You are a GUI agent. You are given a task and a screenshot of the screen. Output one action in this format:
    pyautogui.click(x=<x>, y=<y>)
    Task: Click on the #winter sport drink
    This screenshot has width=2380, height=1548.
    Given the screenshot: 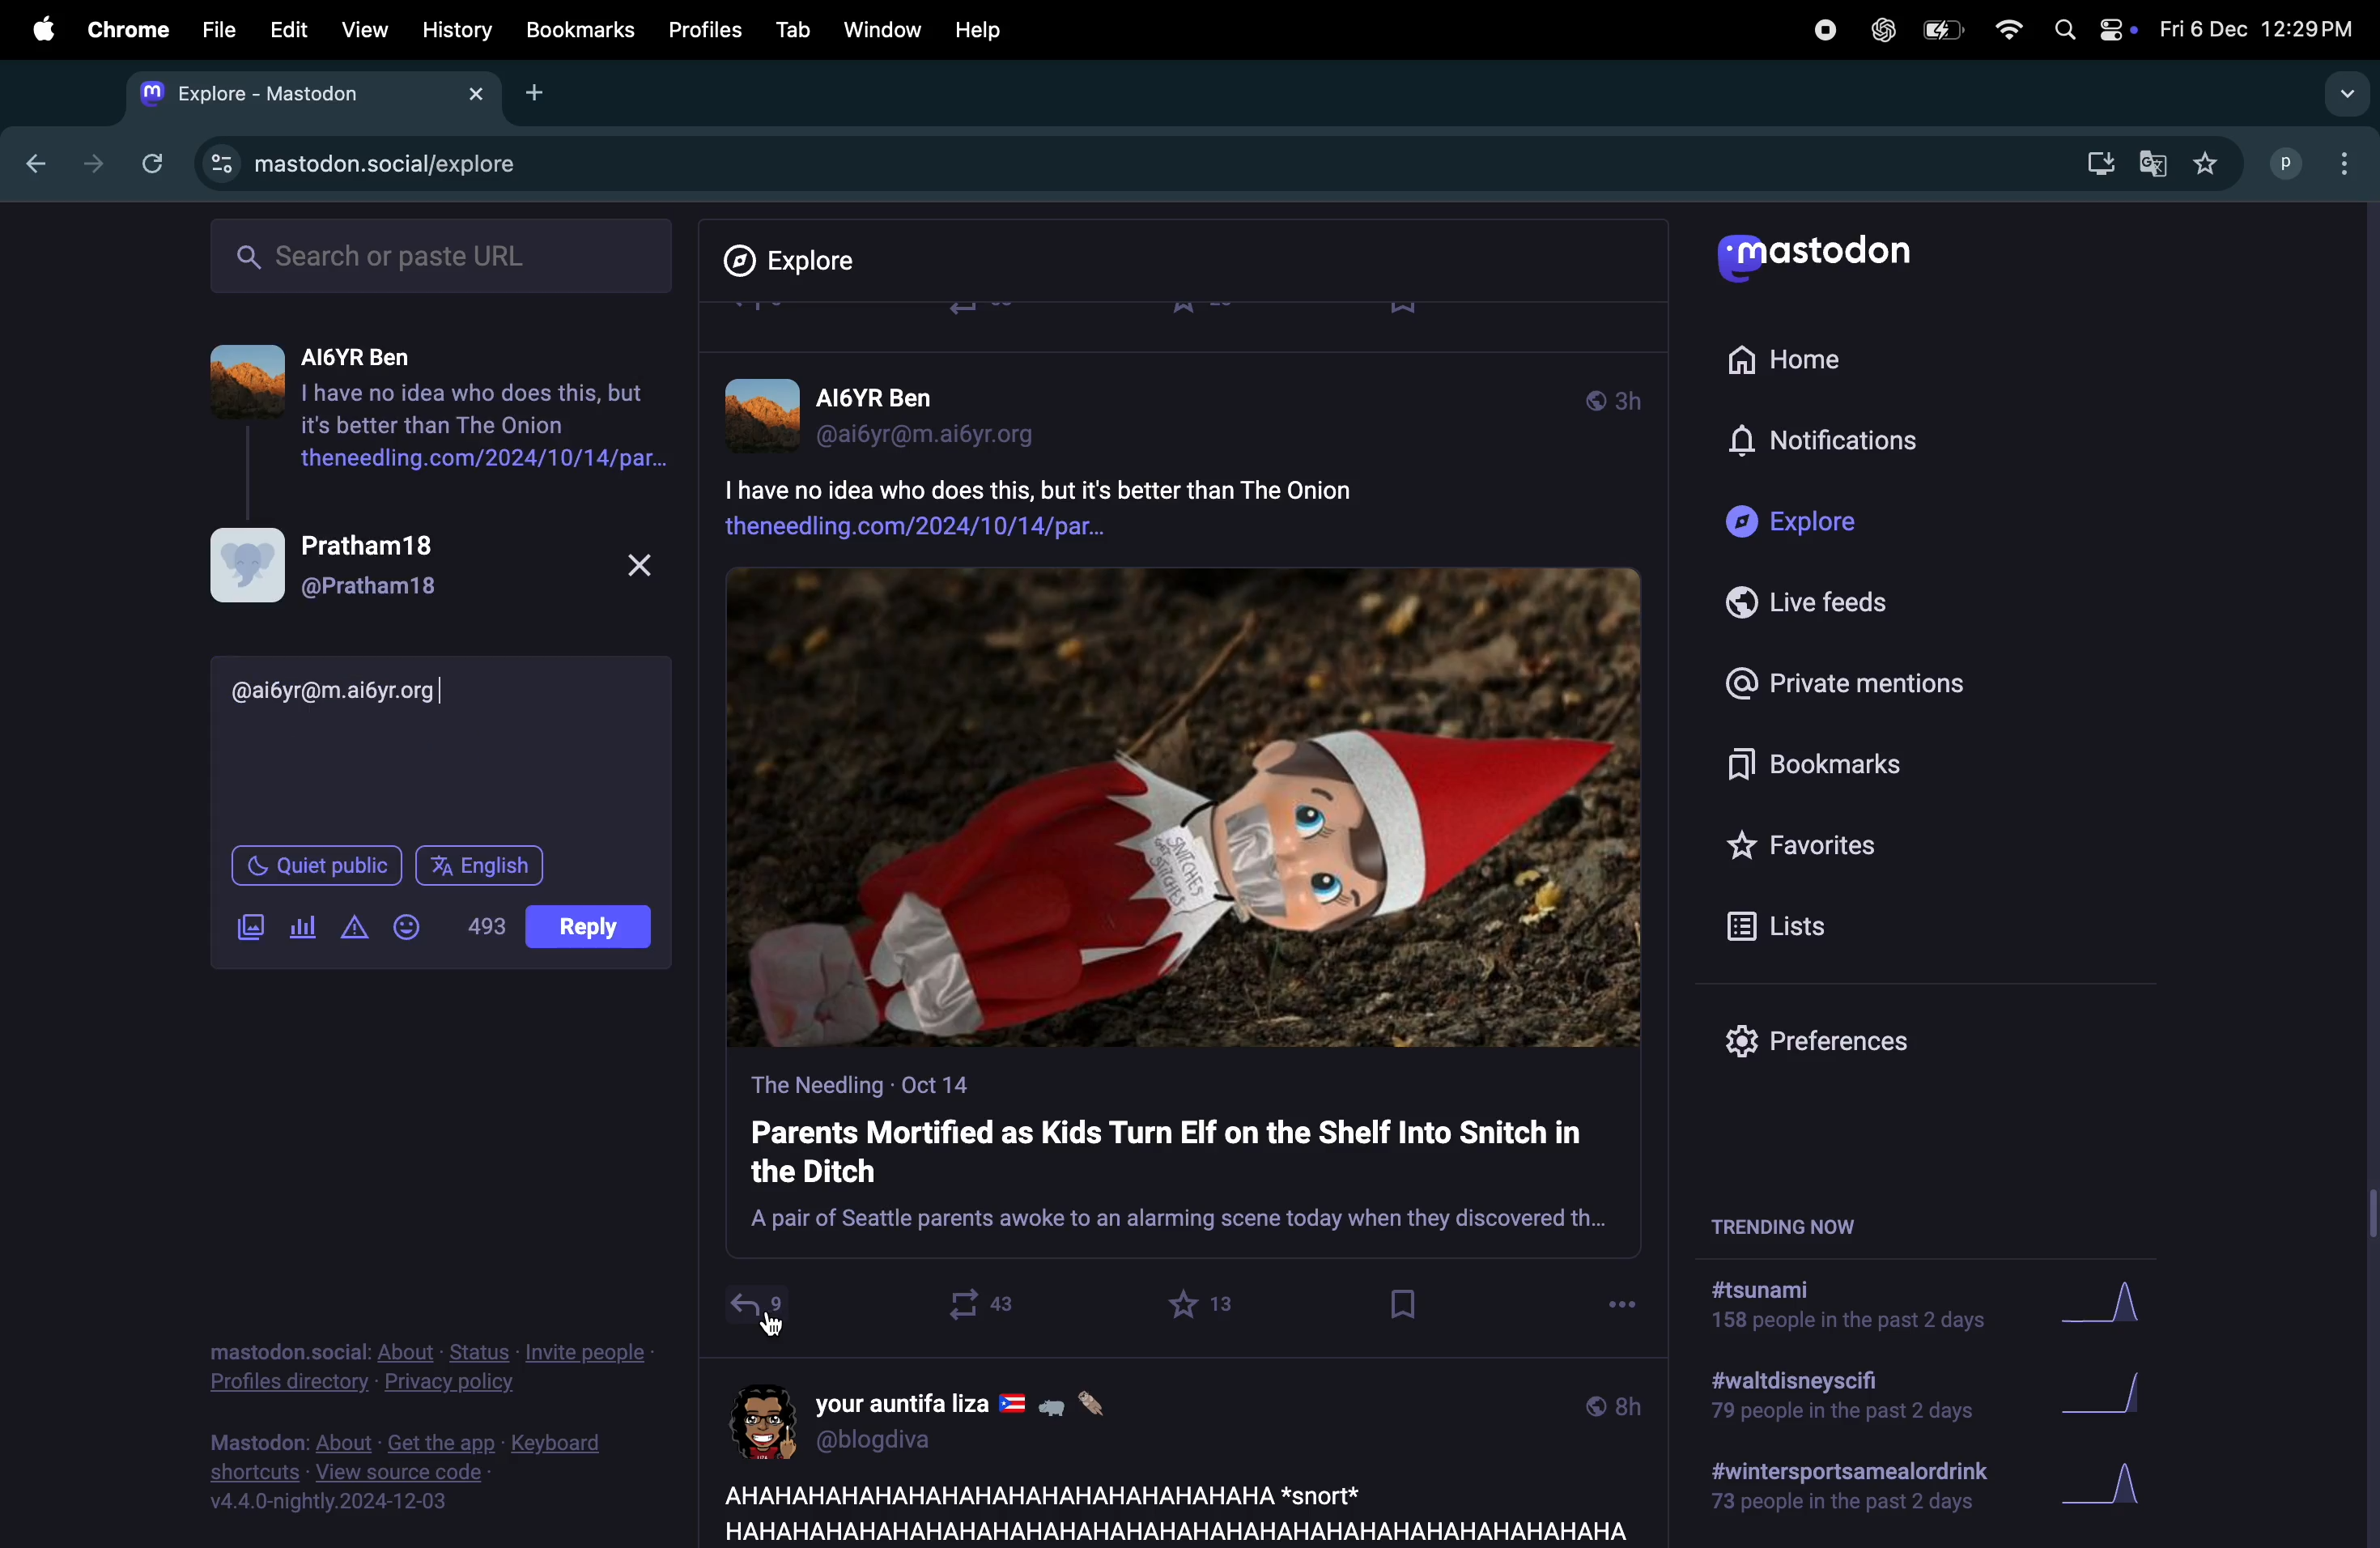 What is the action you would take?
    pyautogui.click(x=1844, y=1491)
    